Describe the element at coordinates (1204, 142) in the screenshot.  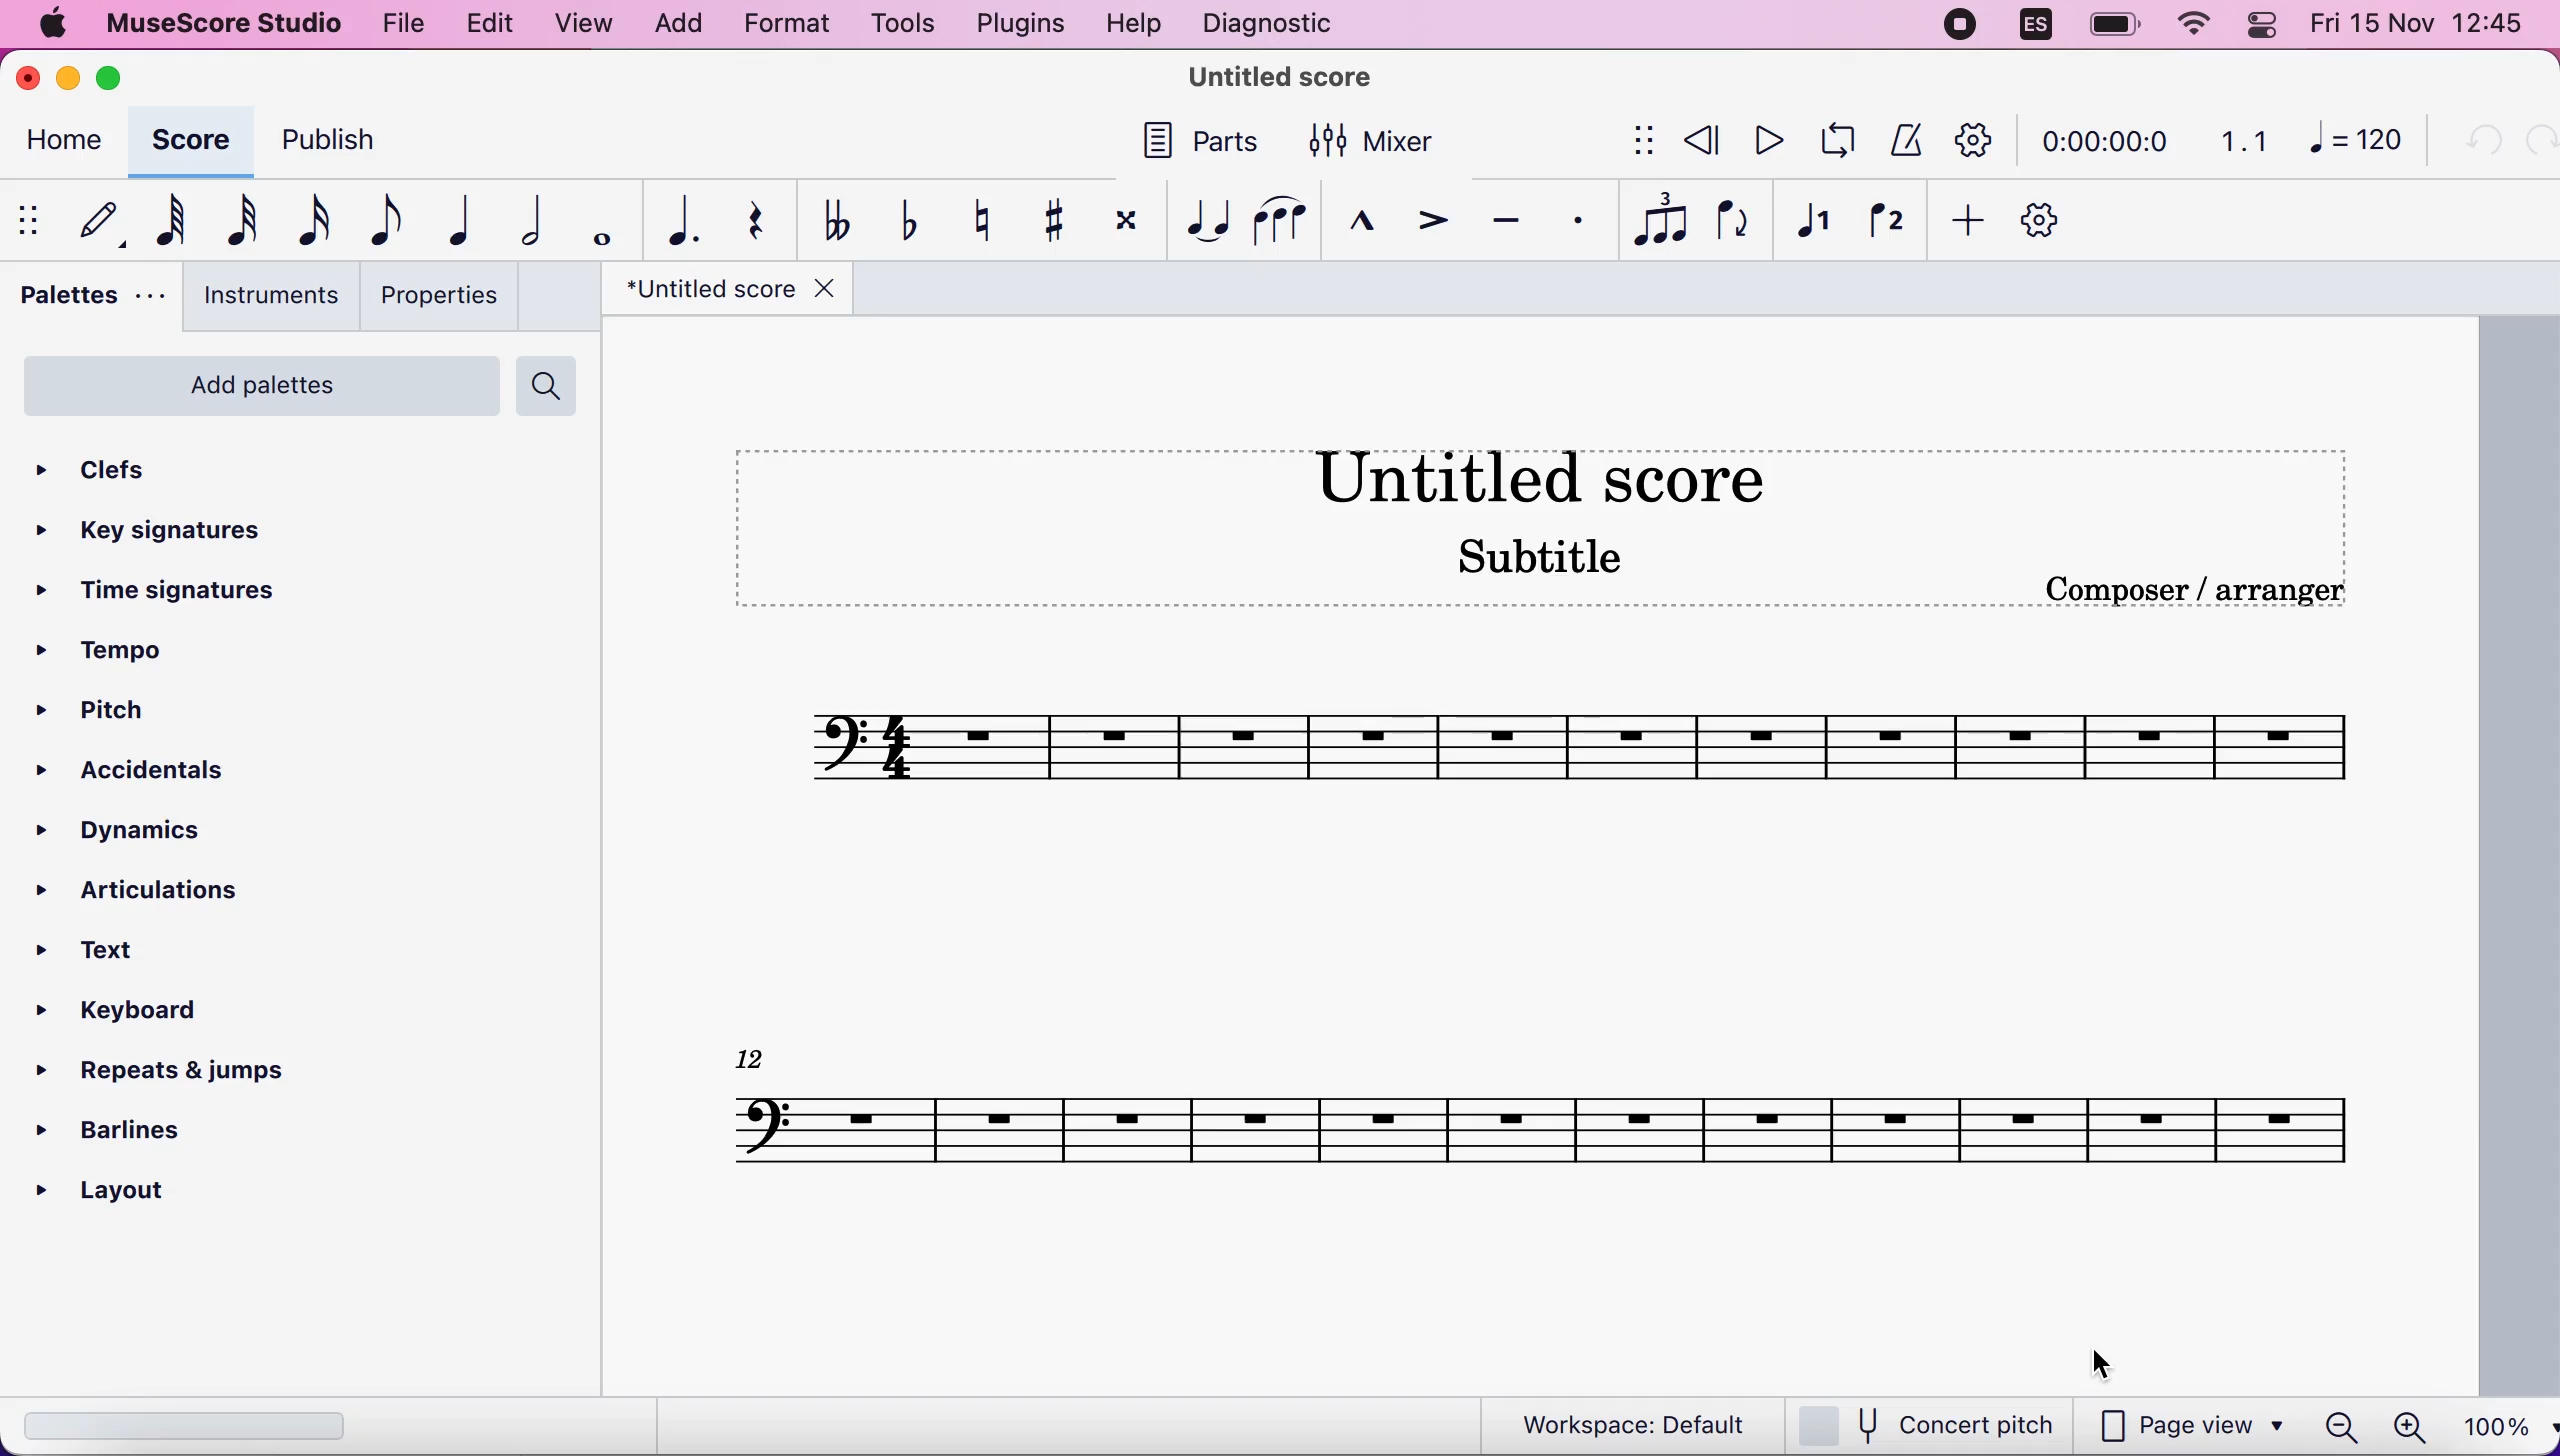
I see `` at that location.